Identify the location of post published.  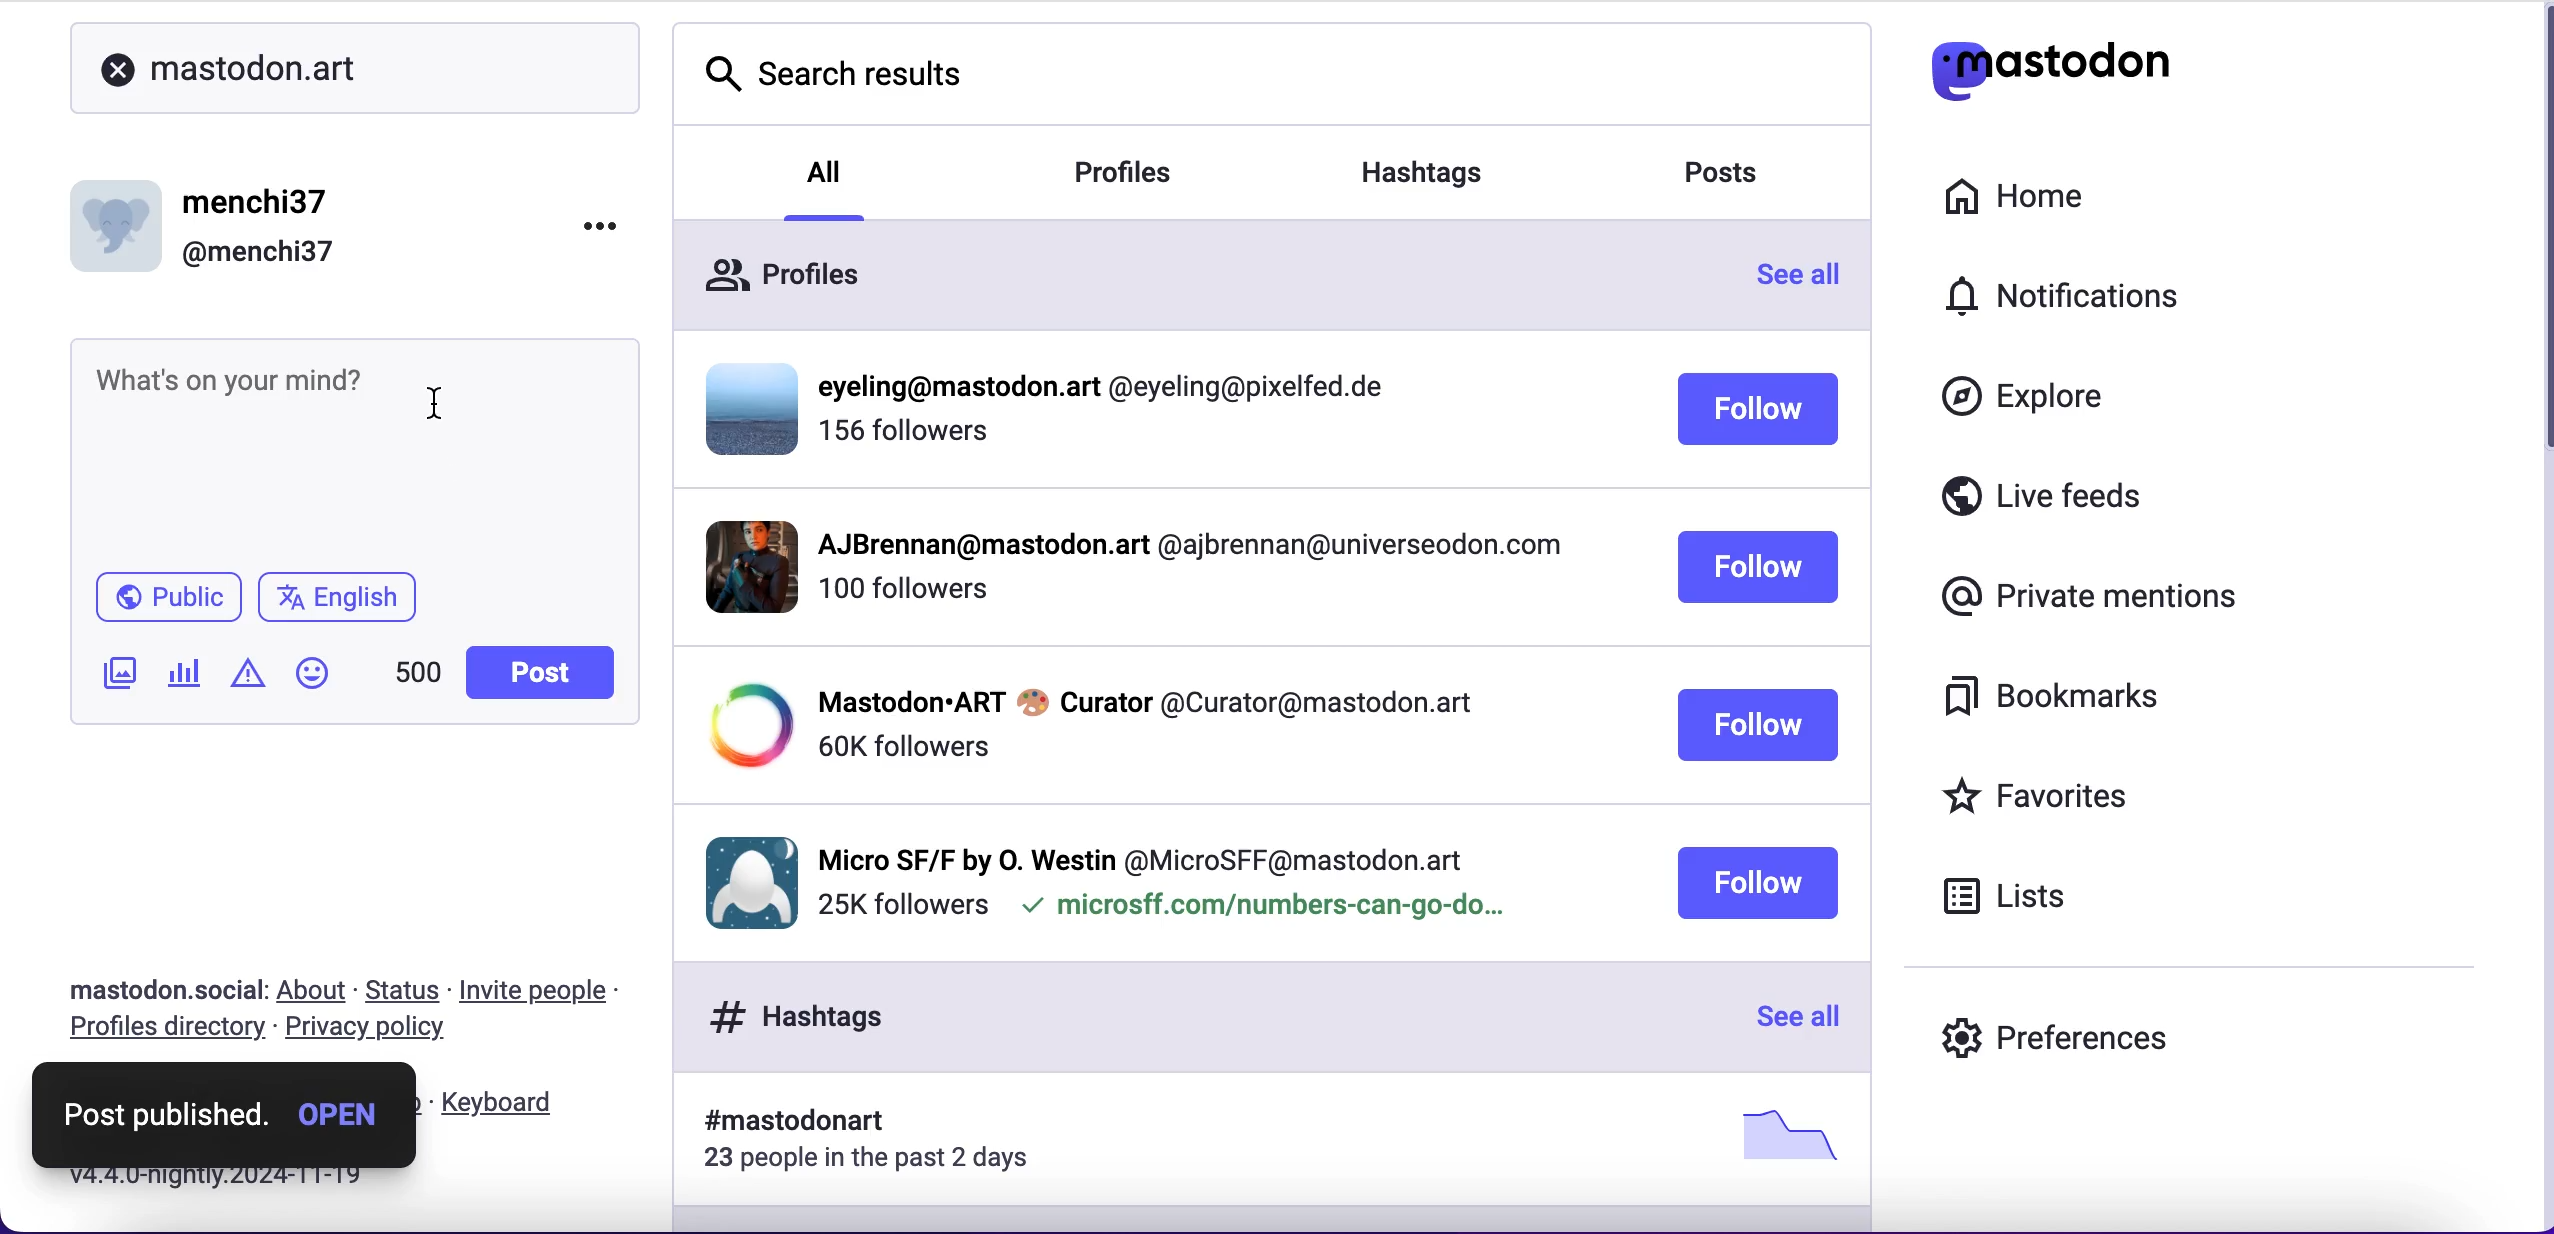
(171, 1105).